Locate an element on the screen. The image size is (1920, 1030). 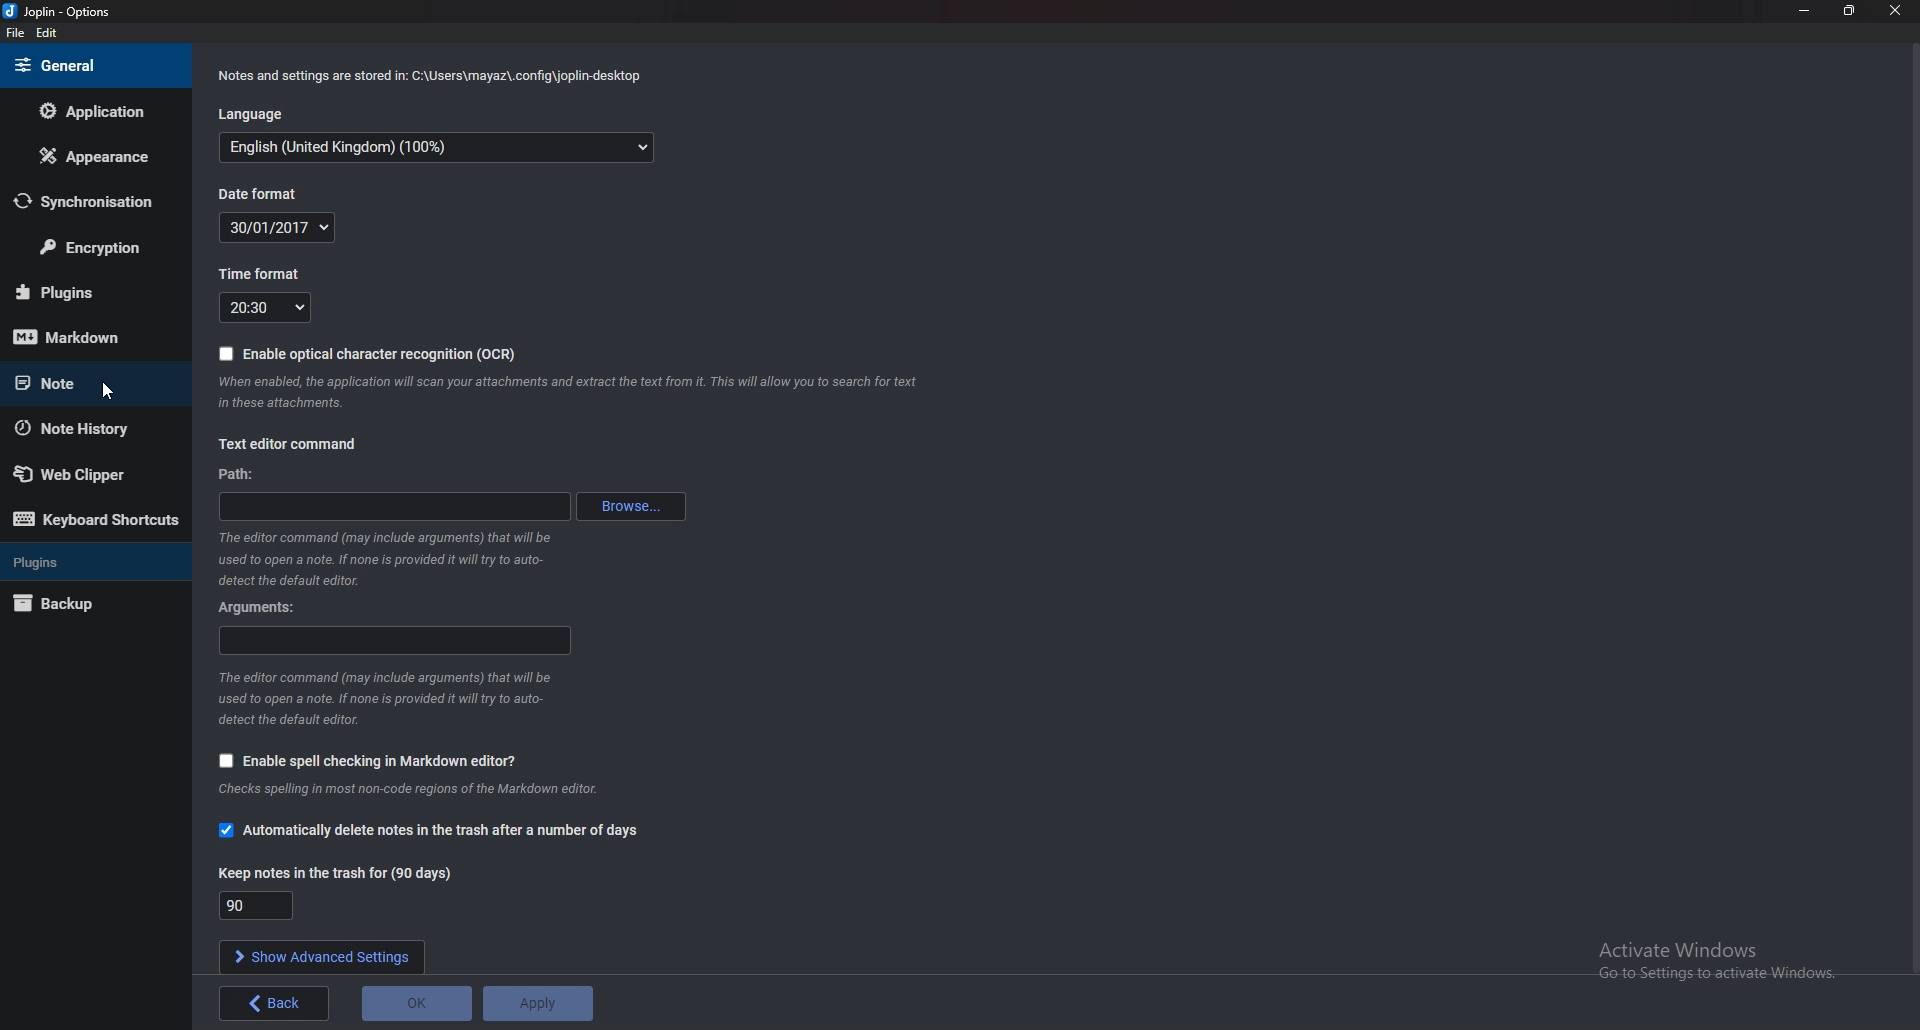
Edit is located at coordinates (47, 33).